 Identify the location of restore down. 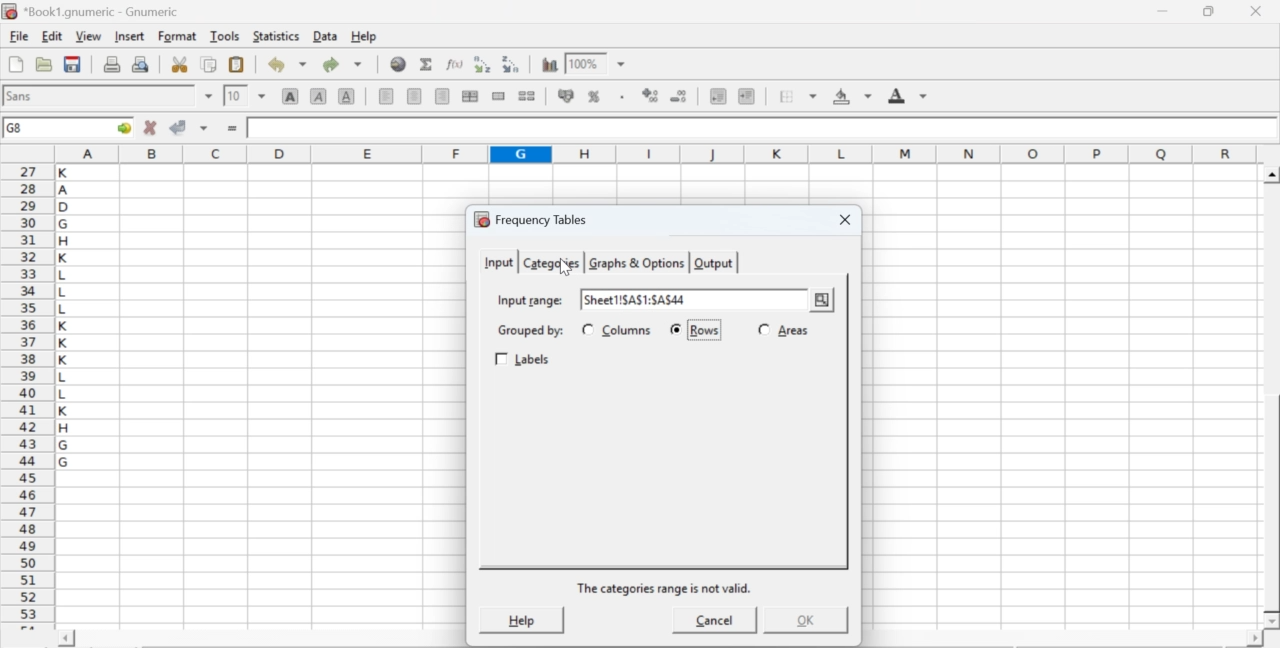
(1210, 12).